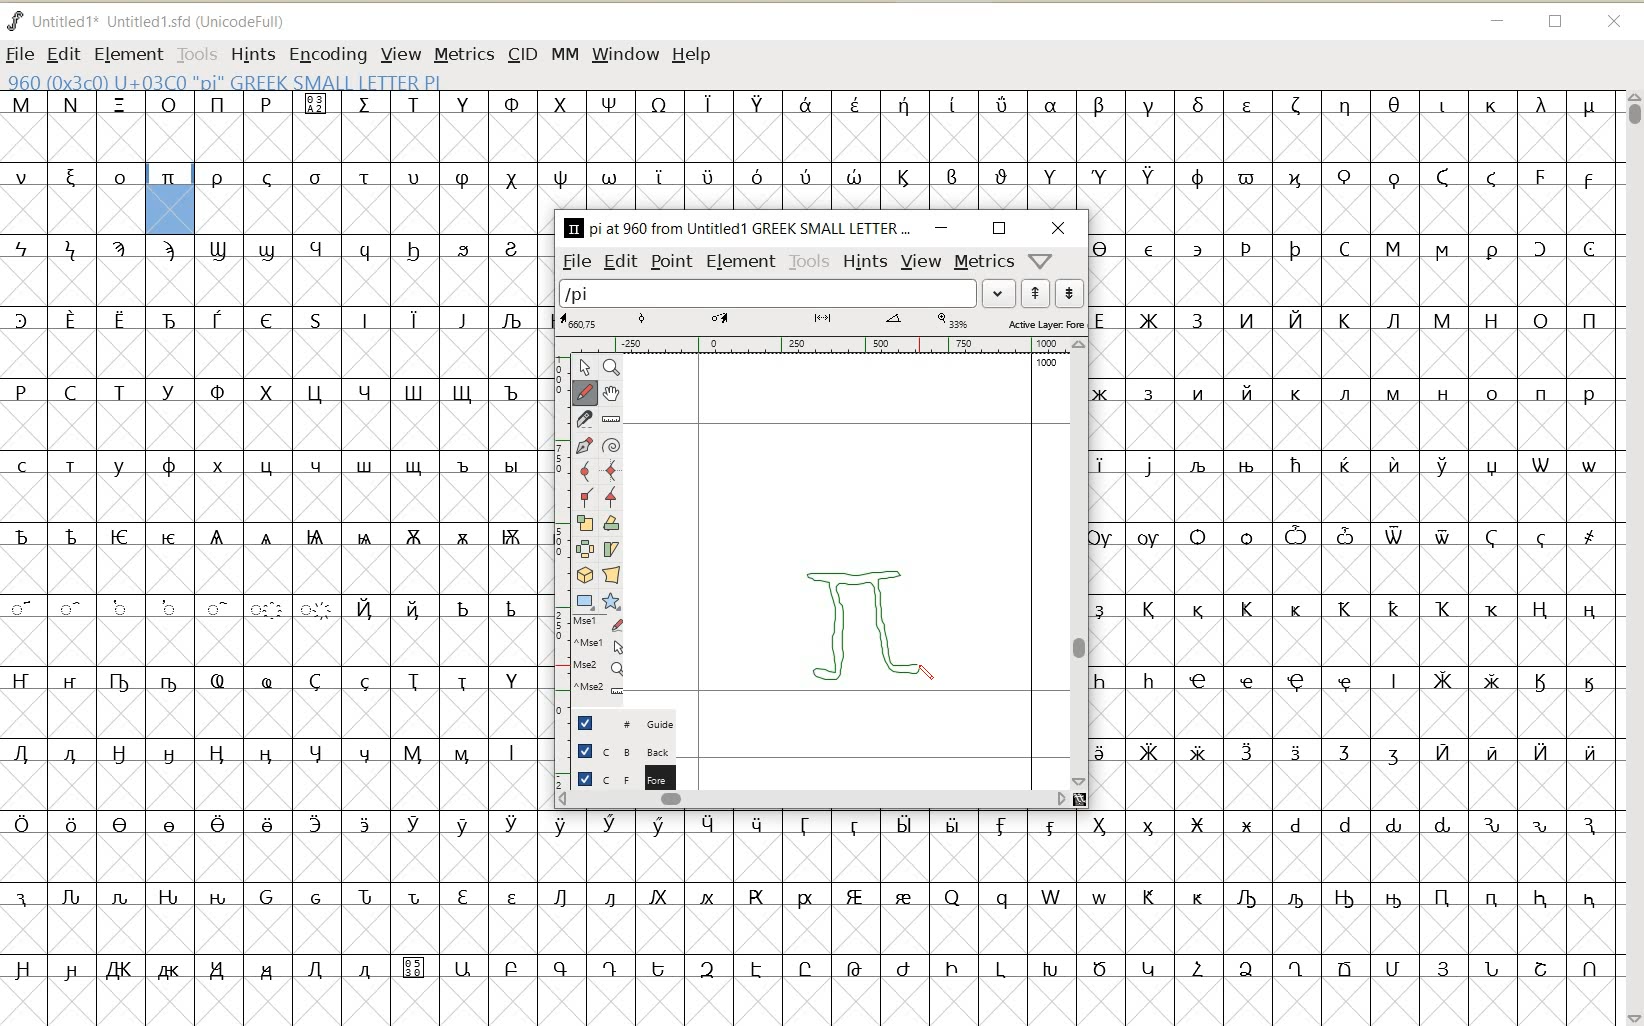 The height and width of the screenshot is (1026, 1644). Describe the element at coordinates (613, 444) in the screenshot. I see `change whether spiro is active or not` at that location.